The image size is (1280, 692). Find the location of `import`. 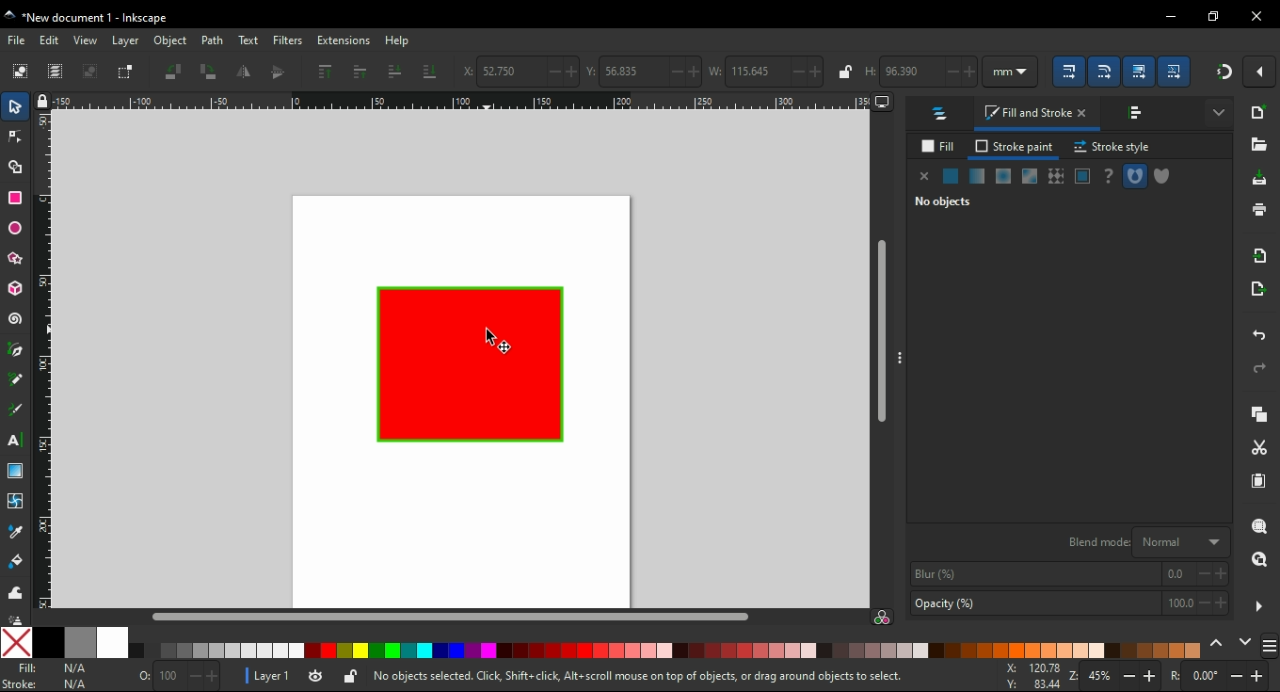

import is located at coordinates (1260, 256).